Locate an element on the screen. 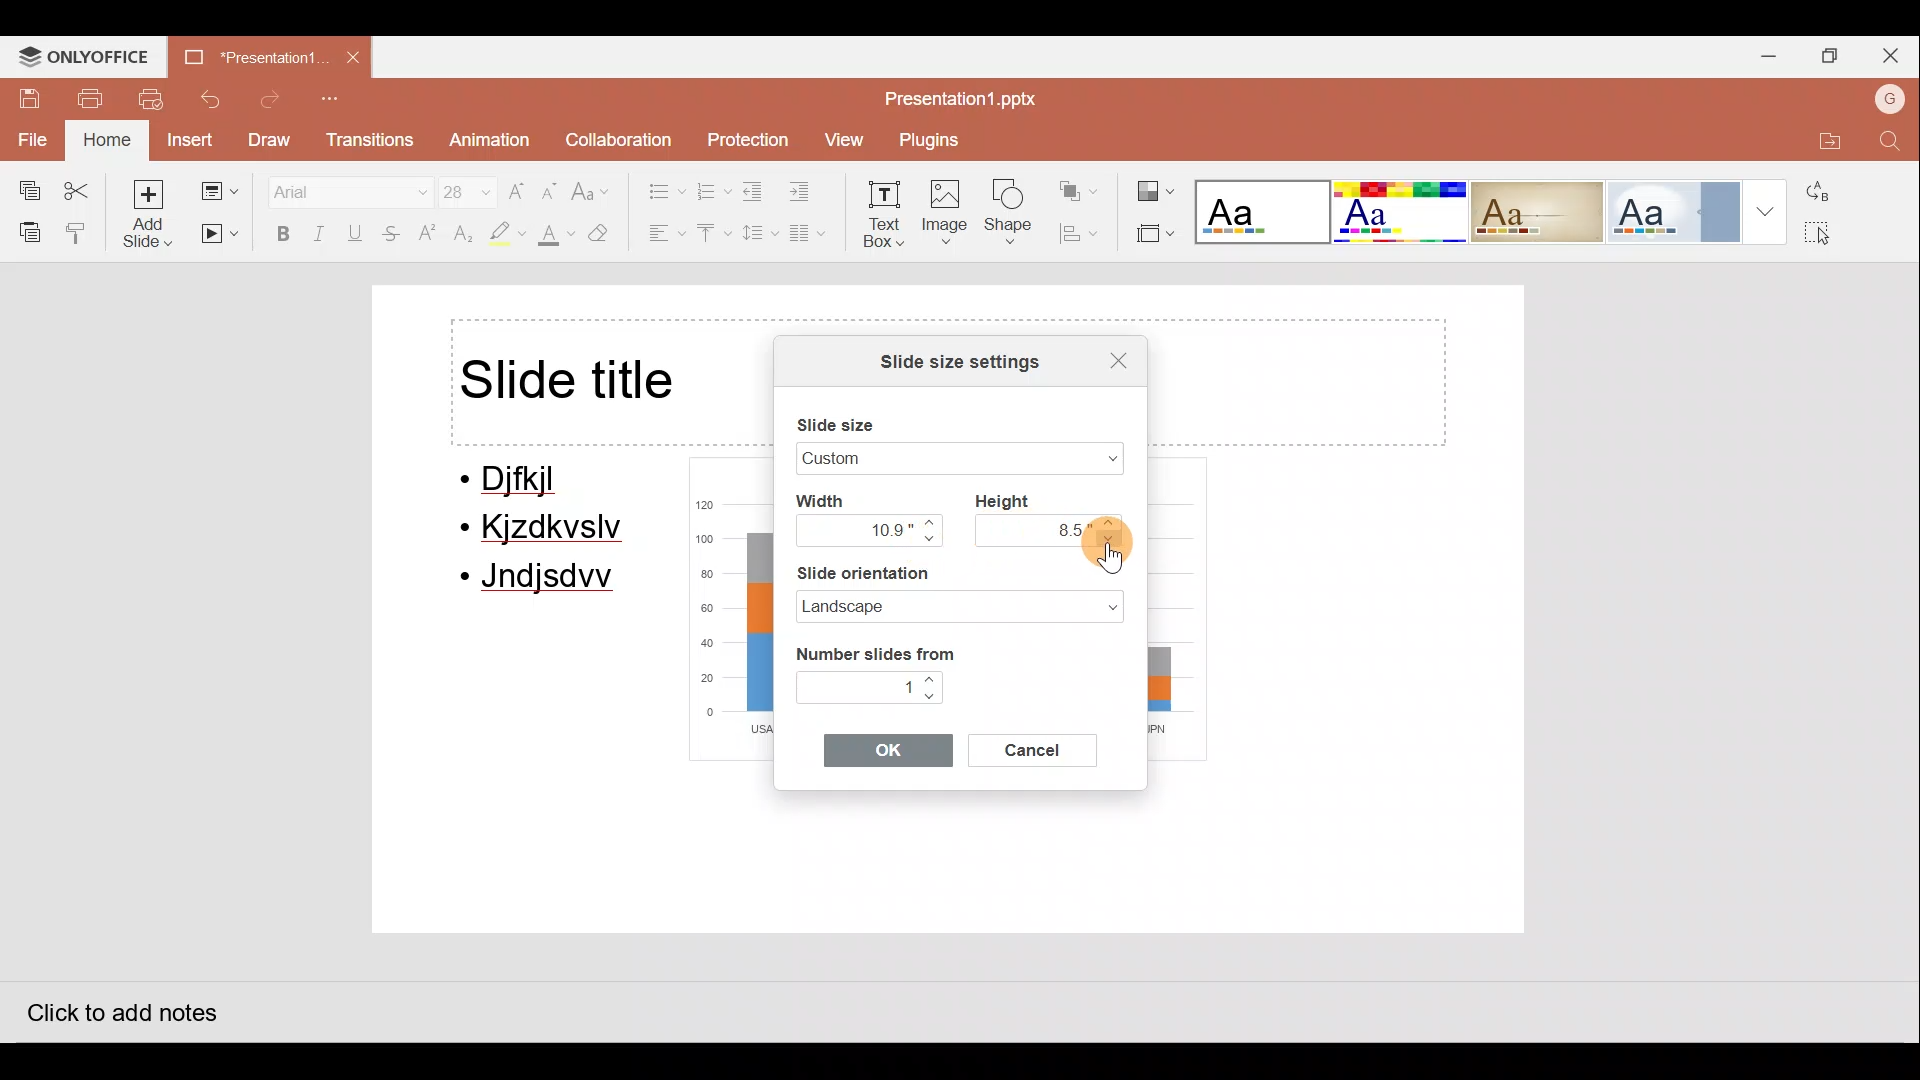 This screenshot has width=1920, height=1080. Slide orientation is located at coordinates (920, 573).